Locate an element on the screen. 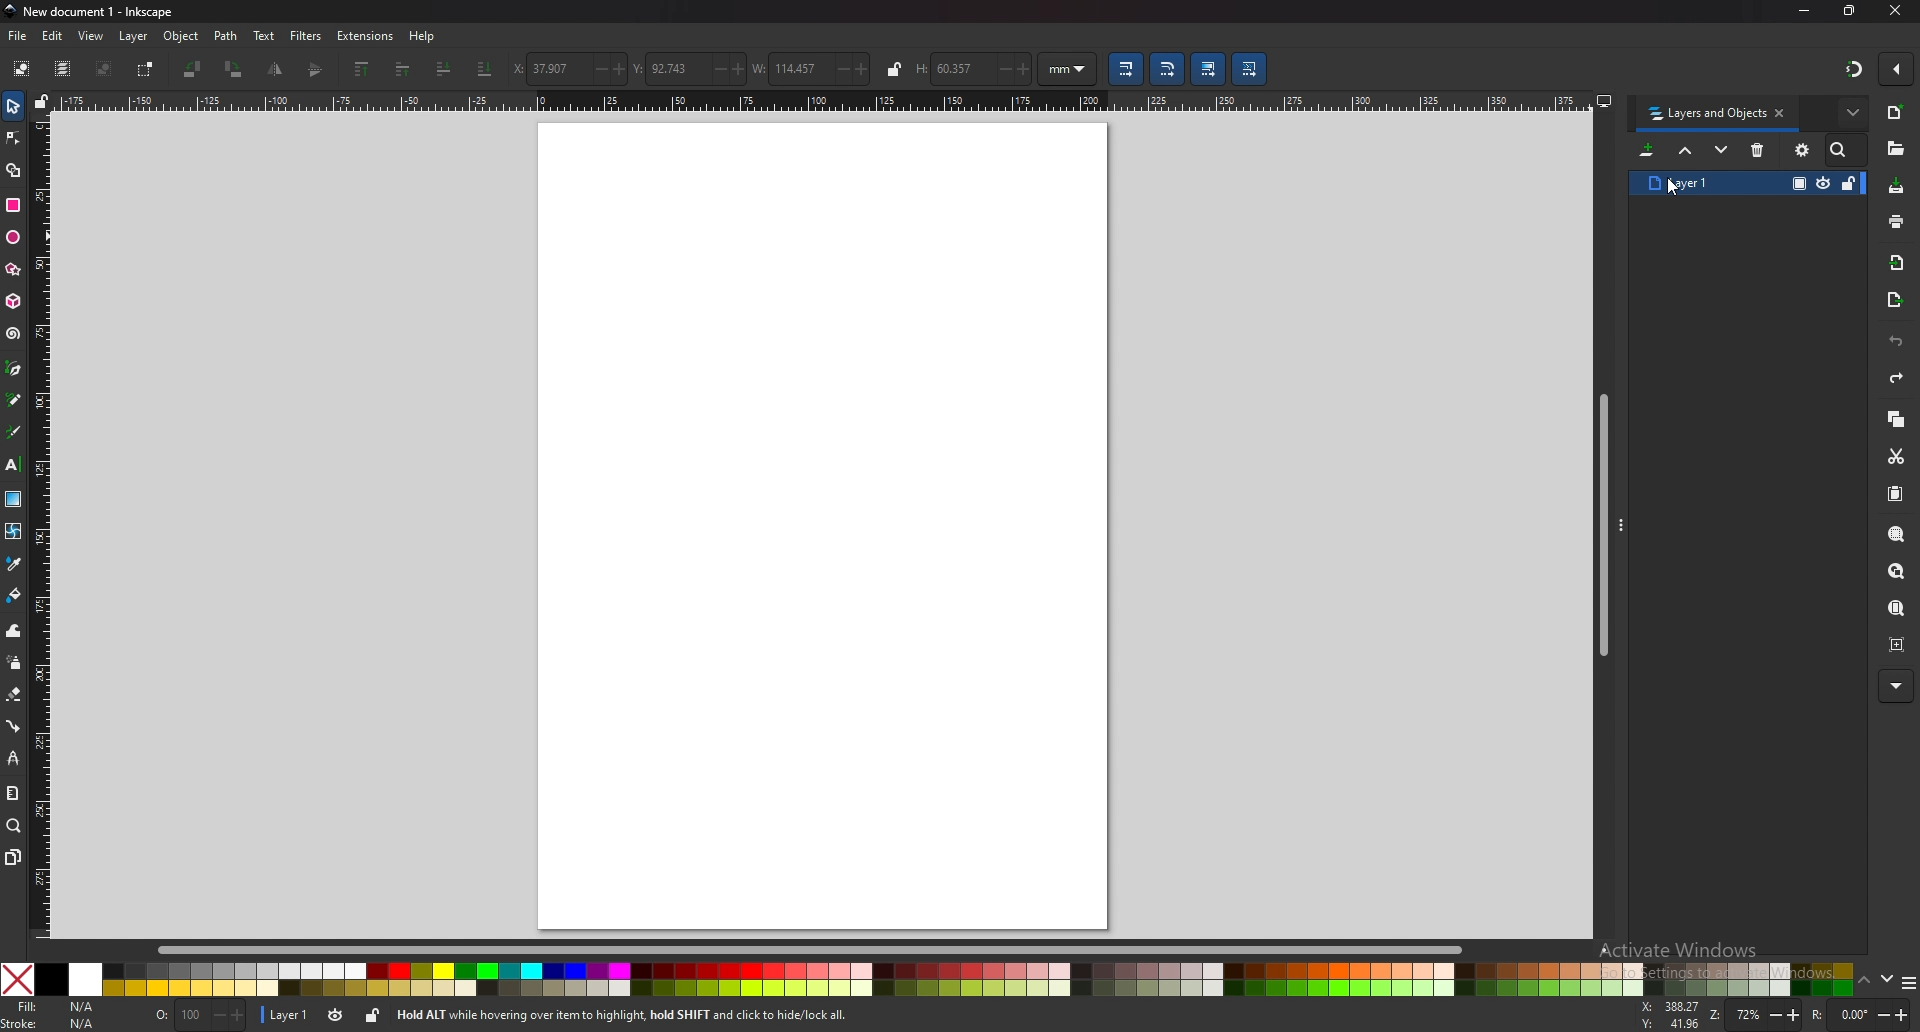  title is located at coordinates (95, 11).